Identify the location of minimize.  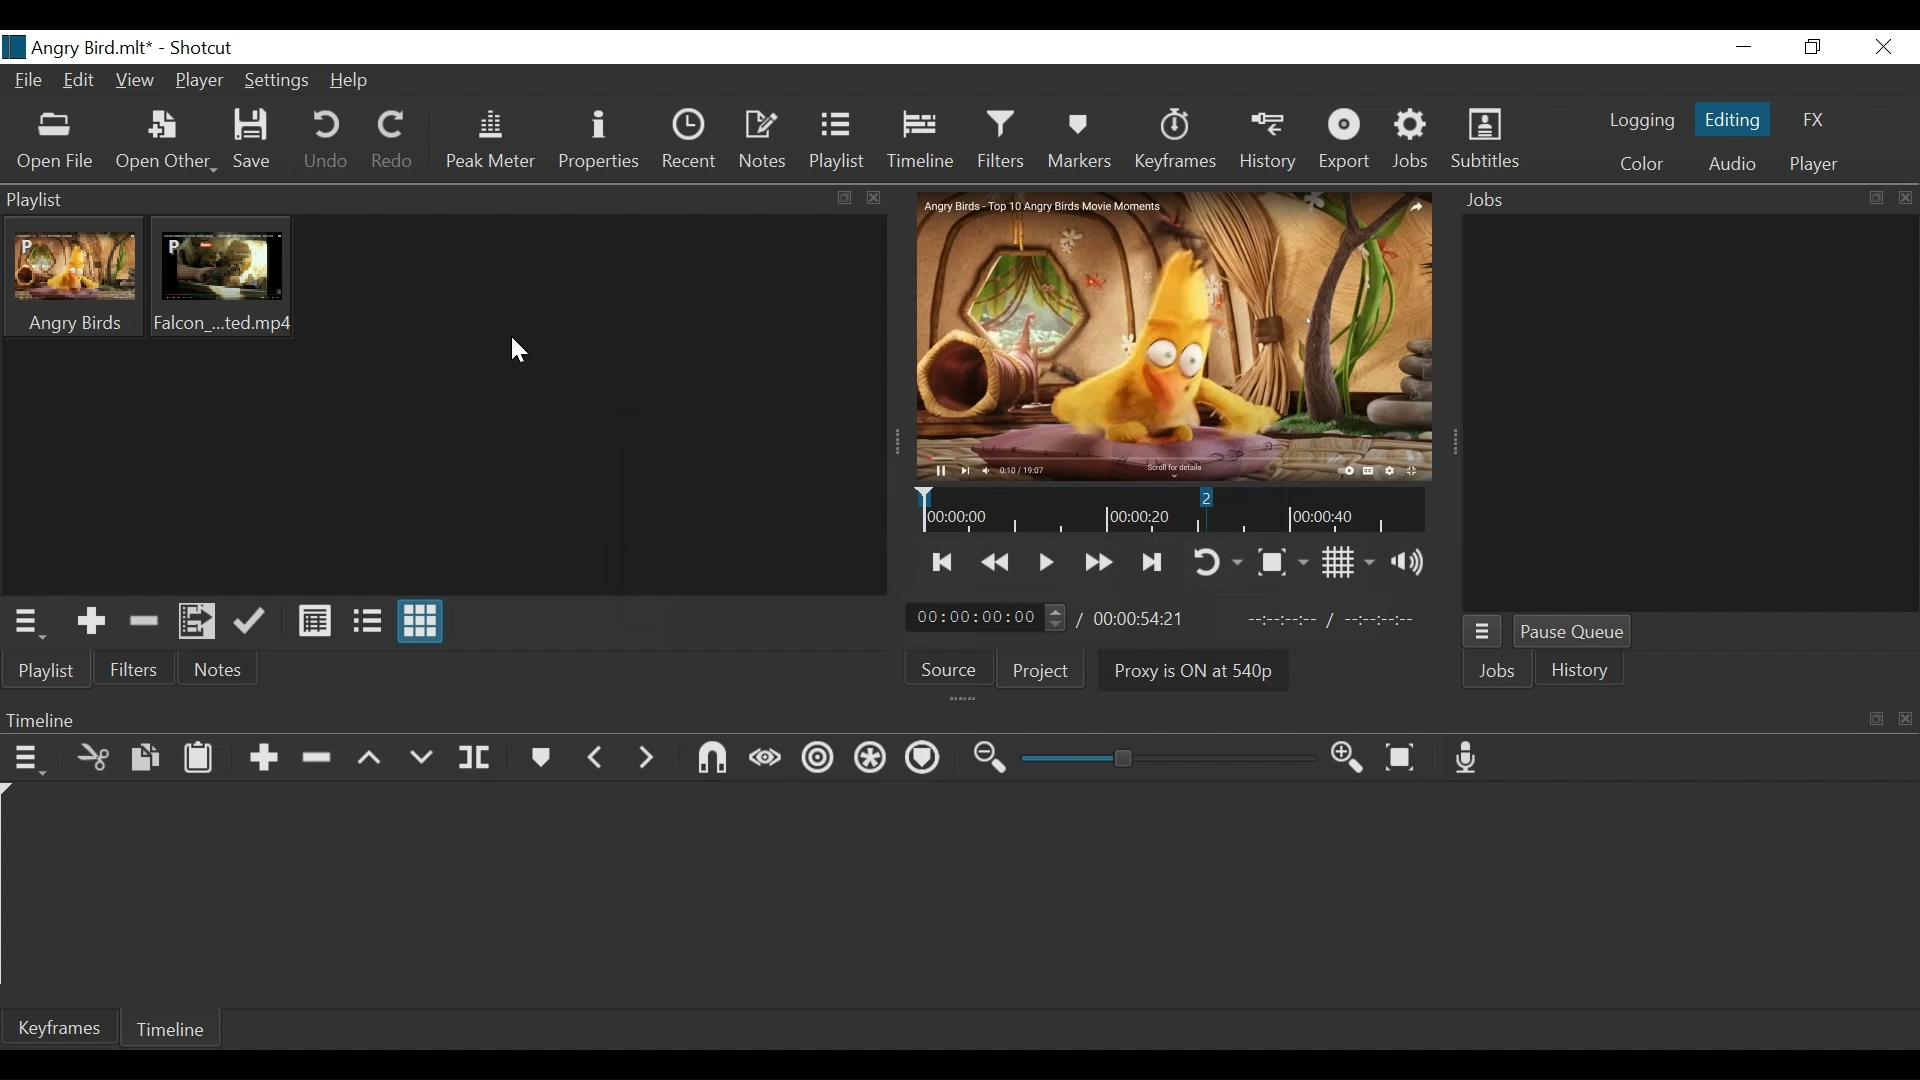
(1742, 48).